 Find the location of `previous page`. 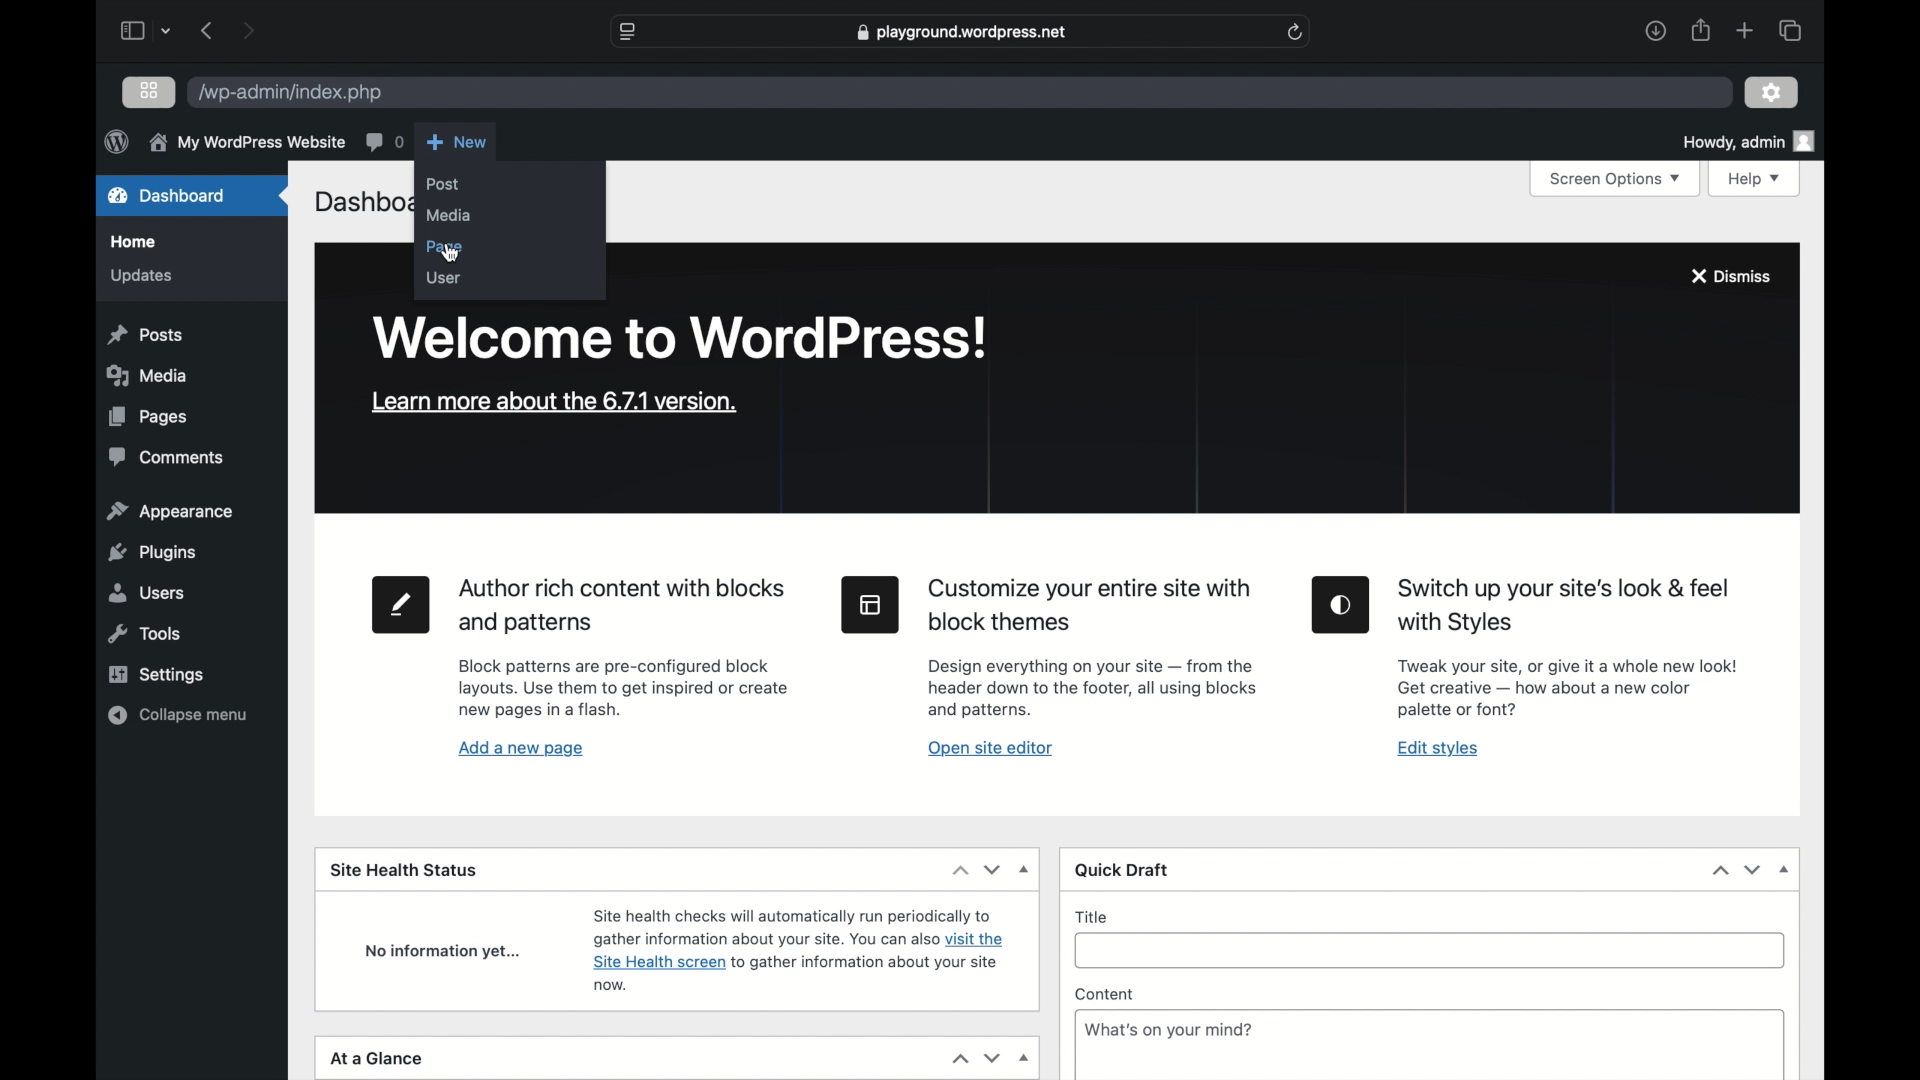

previous page is located at coordinates (205, 30).